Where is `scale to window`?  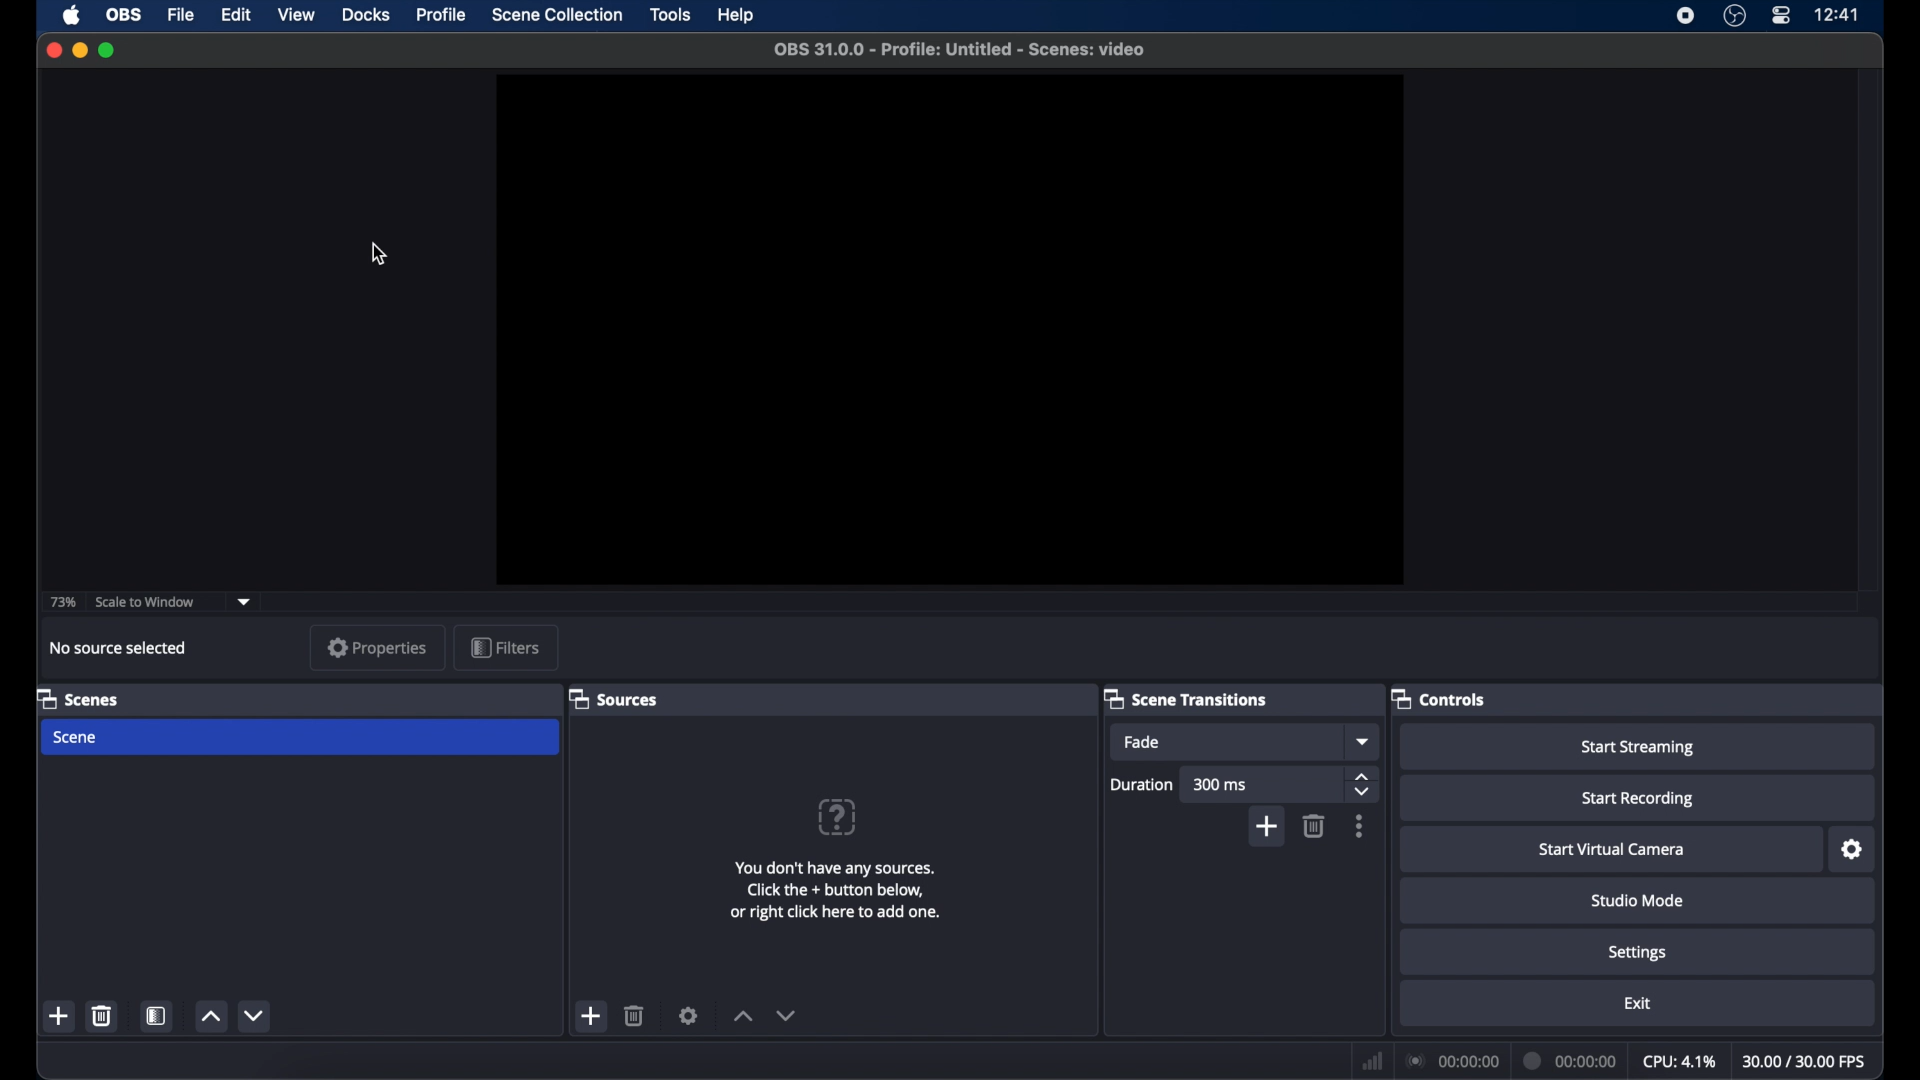
scale to window is located at coordinates (146, 601).